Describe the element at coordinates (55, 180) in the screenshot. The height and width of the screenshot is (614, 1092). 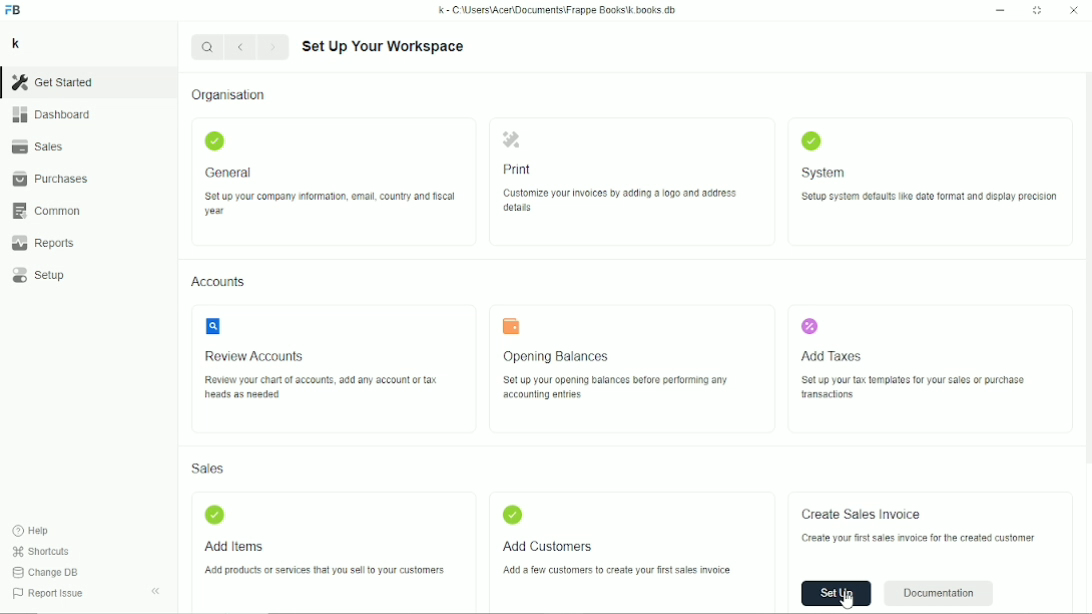
I see `Purchases` at that location.